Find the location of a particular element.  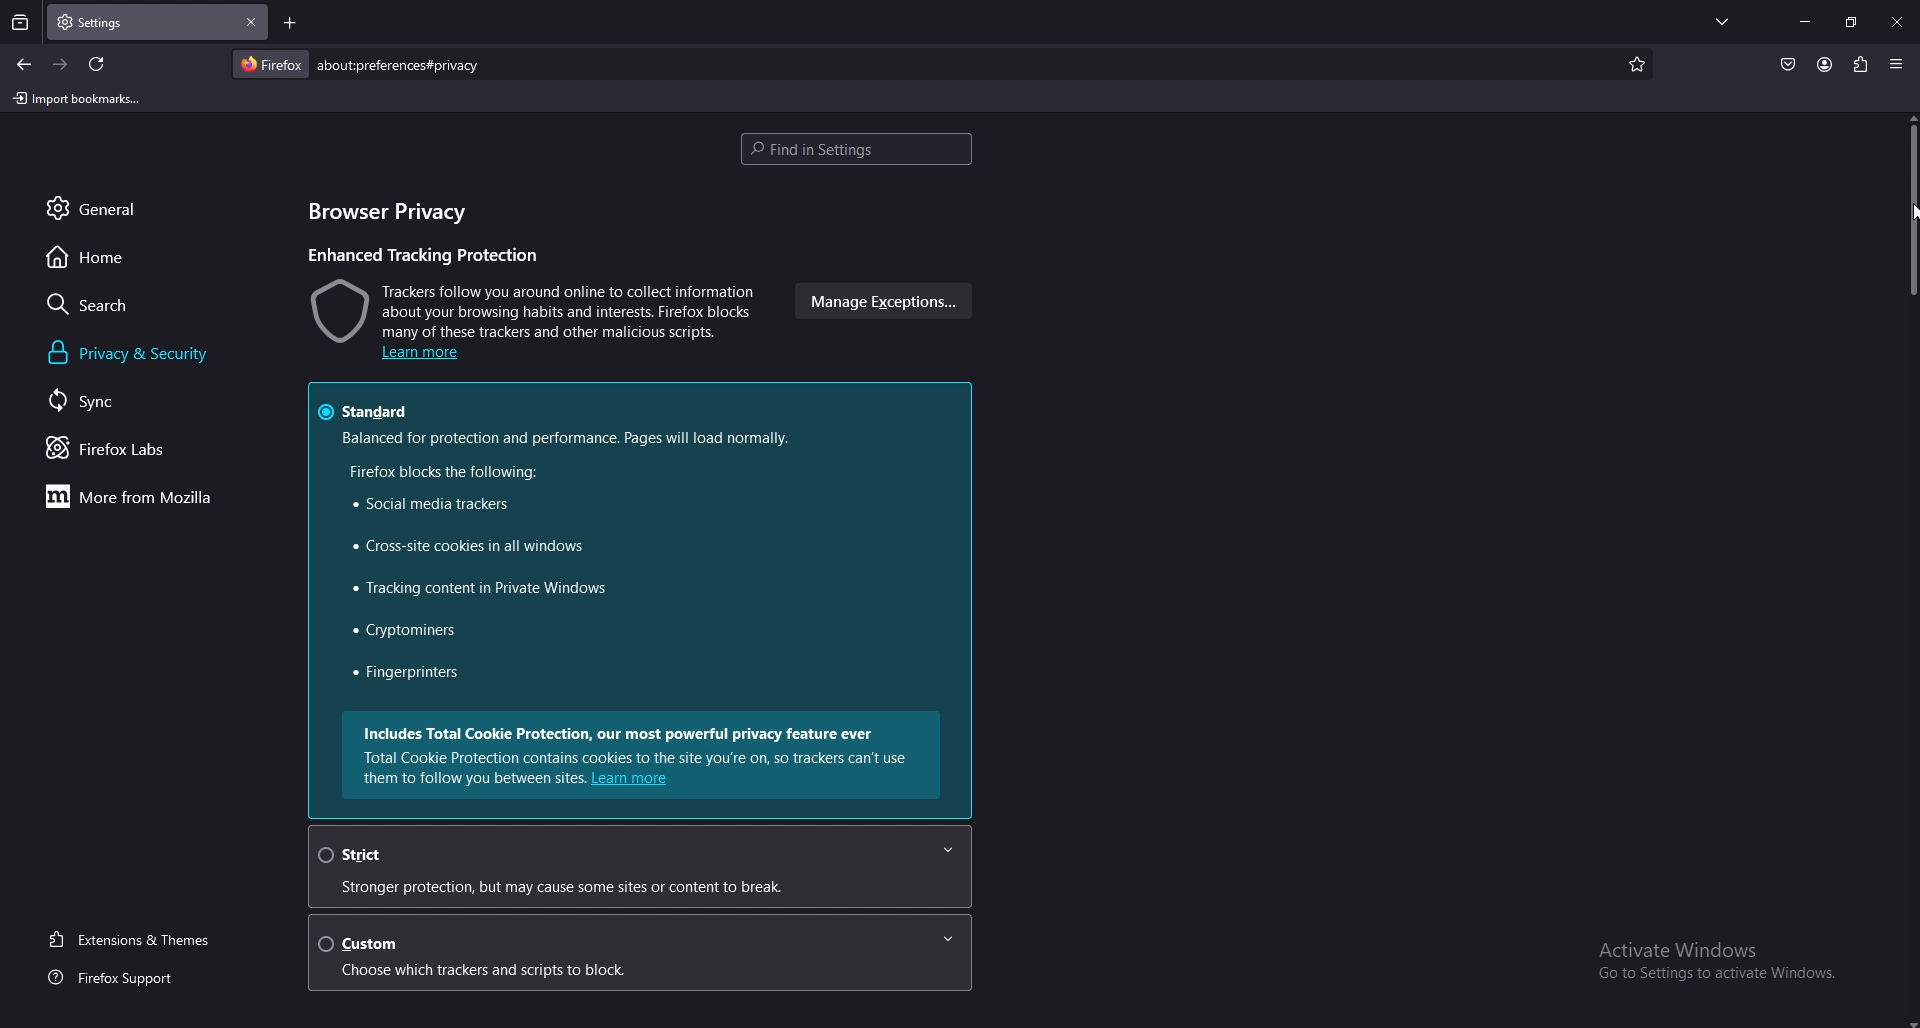

more from mozilla is located at coordinates (140, 499).